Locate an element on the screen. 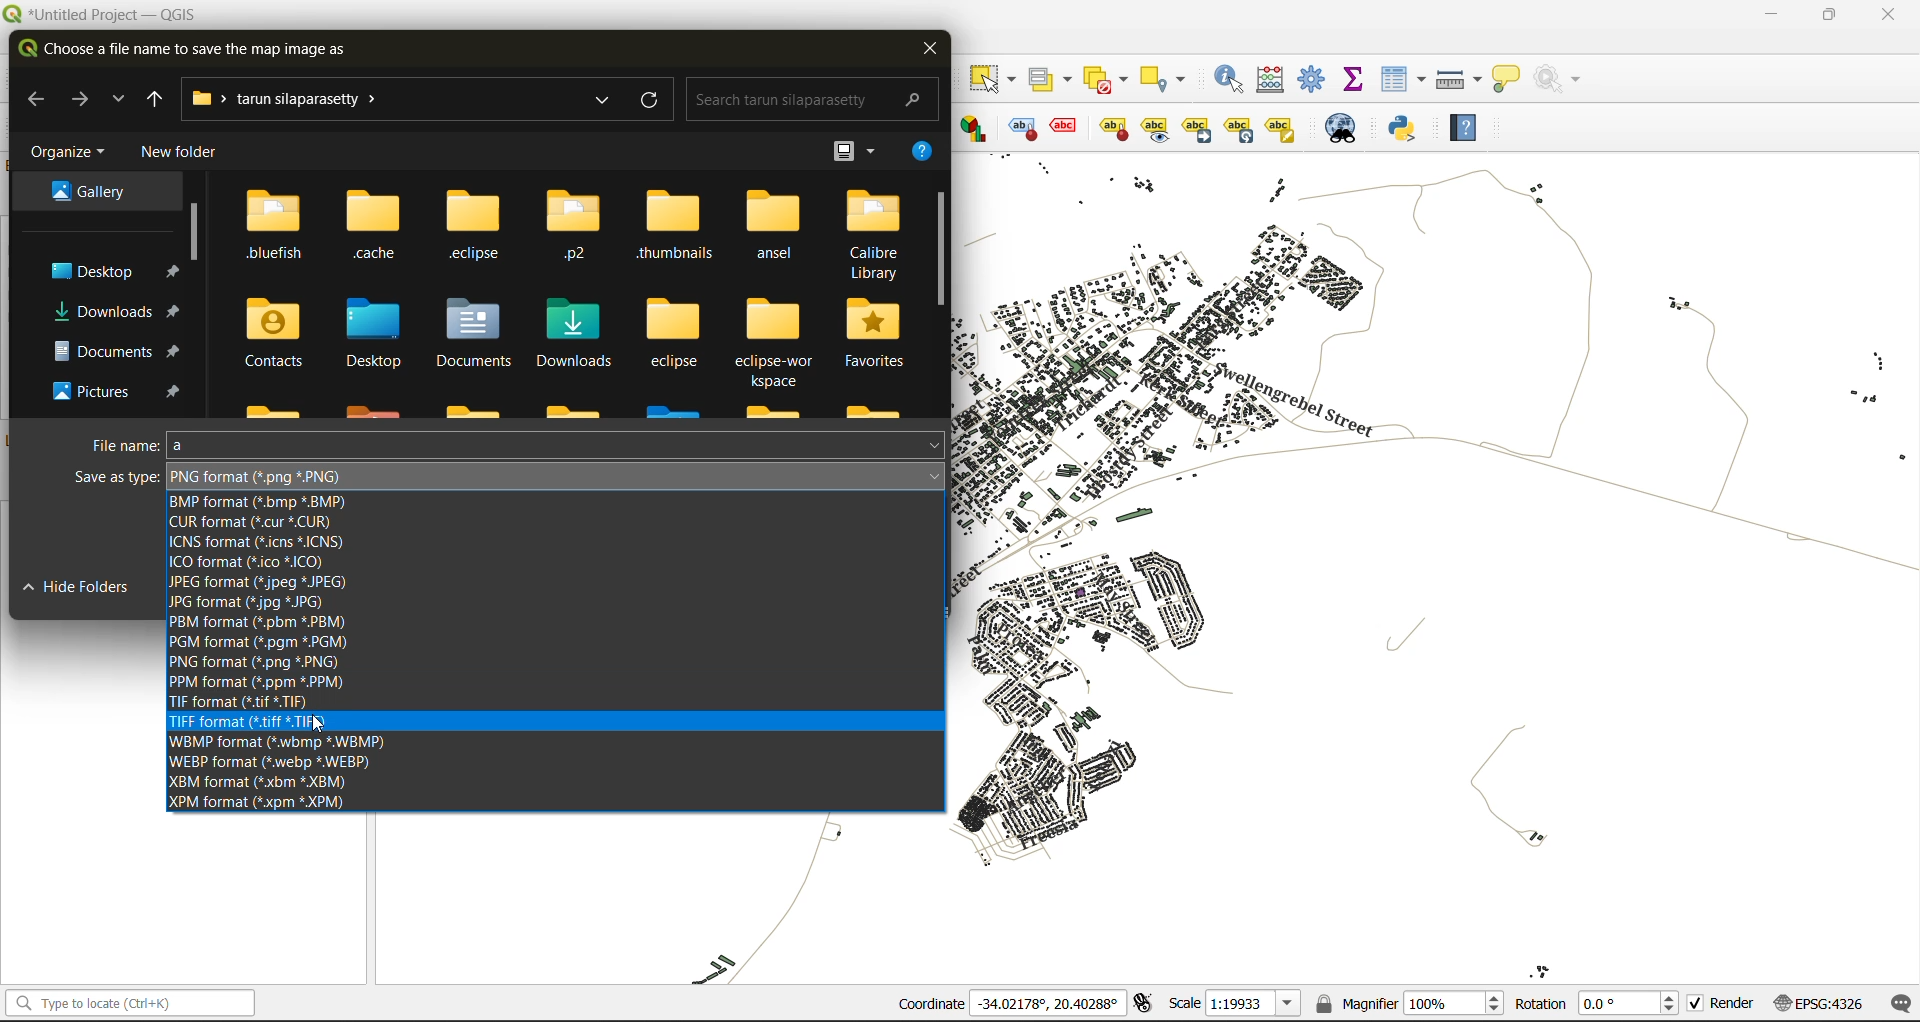 This screenshot has width=1920, height=1022. select value is located at coordinates (1052, 75).